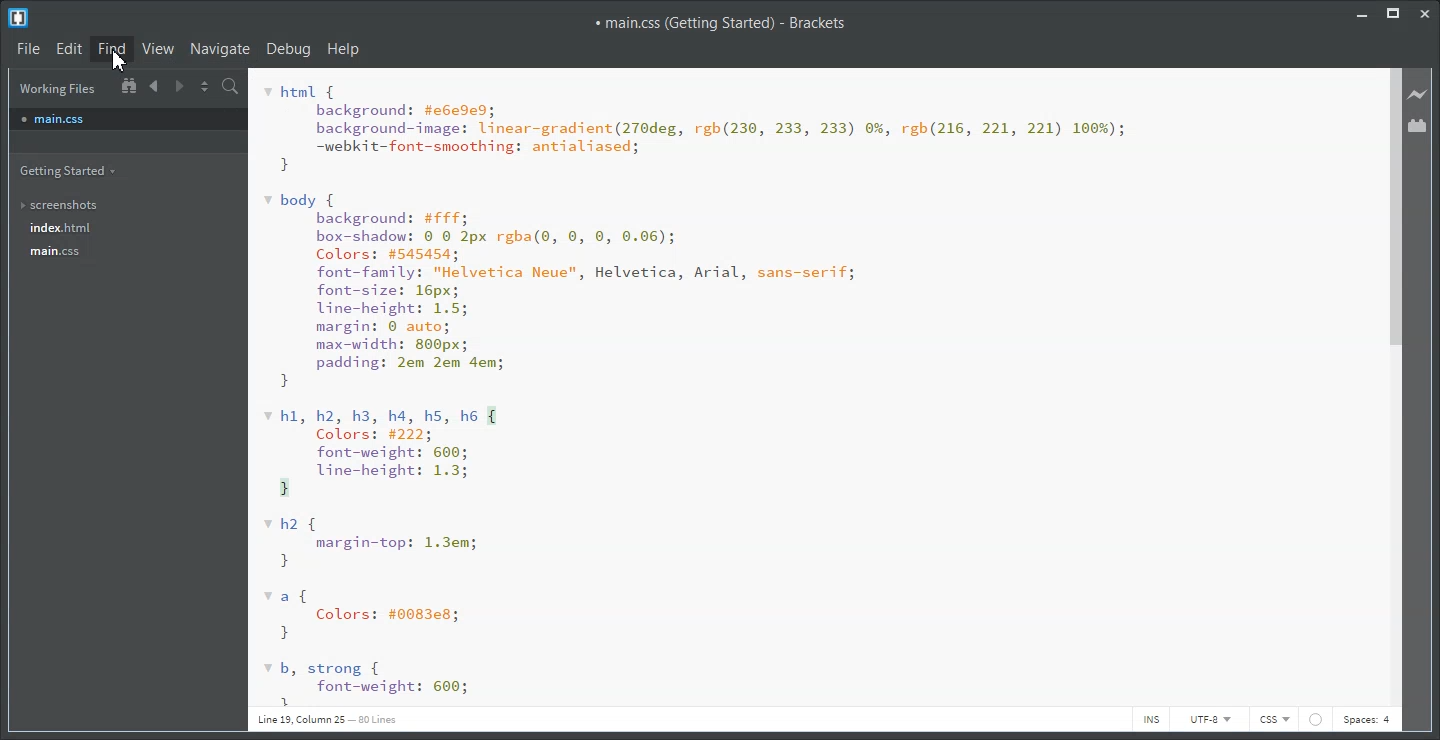  What do you see at coordinates (368, 682) in the screenshot?
I see `b, strong {
font-weight: 600;
3` at bounding box center [368, 682].